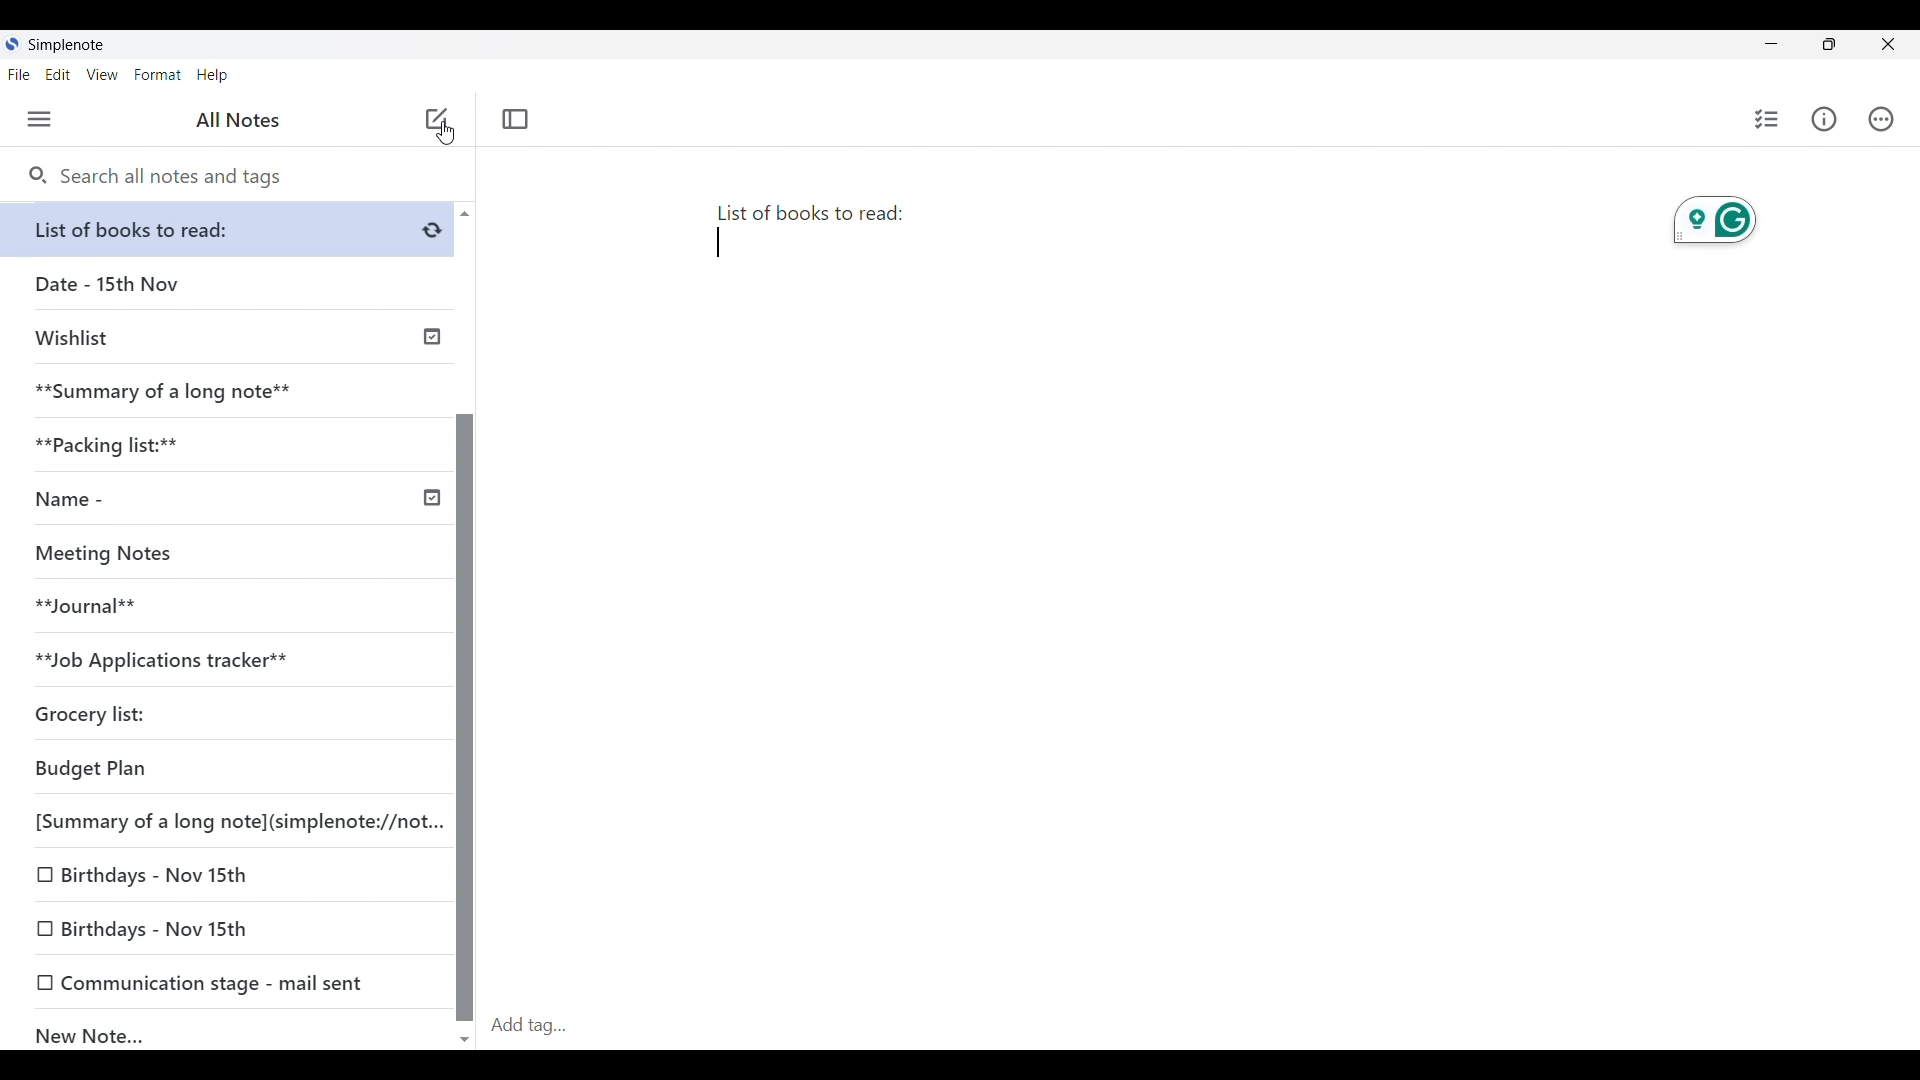  I want to click on List of books to read:, so click(820, 235).